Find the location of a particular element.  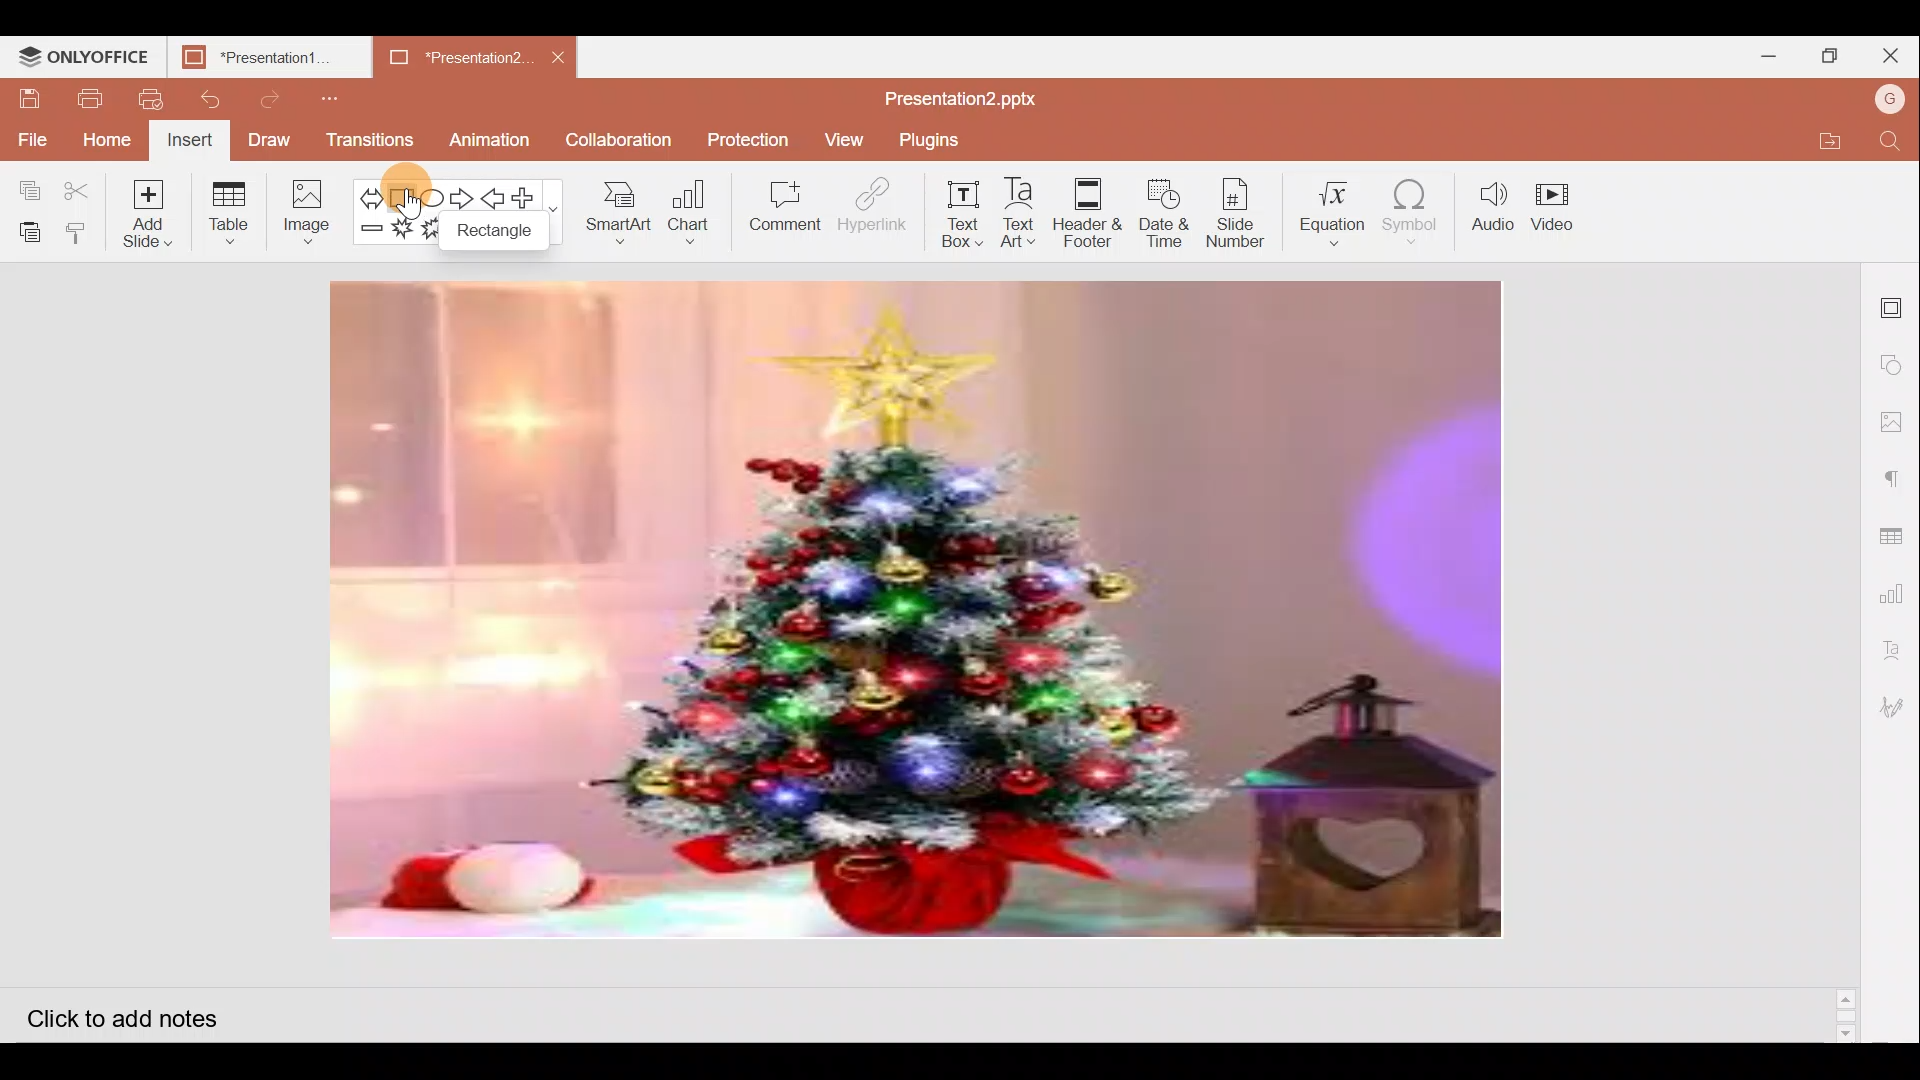

Text Art settings is located at coordinates (1900, 646).